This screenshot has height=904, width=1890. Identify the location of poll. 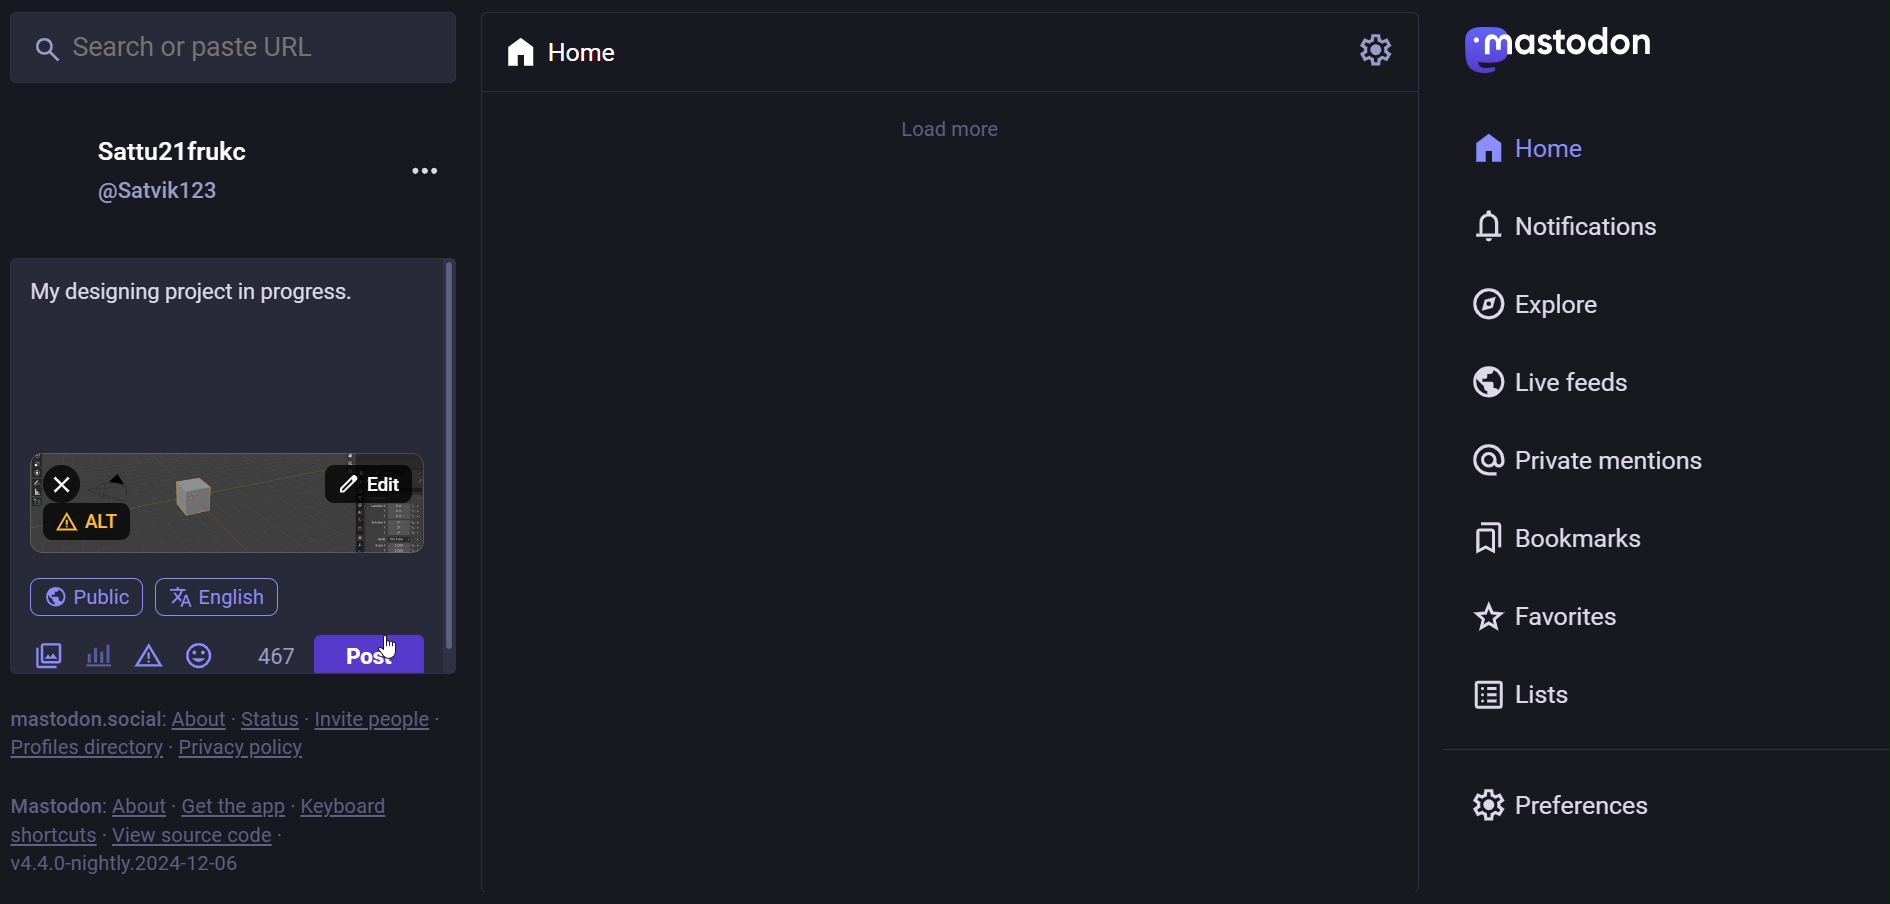
(99, 654).